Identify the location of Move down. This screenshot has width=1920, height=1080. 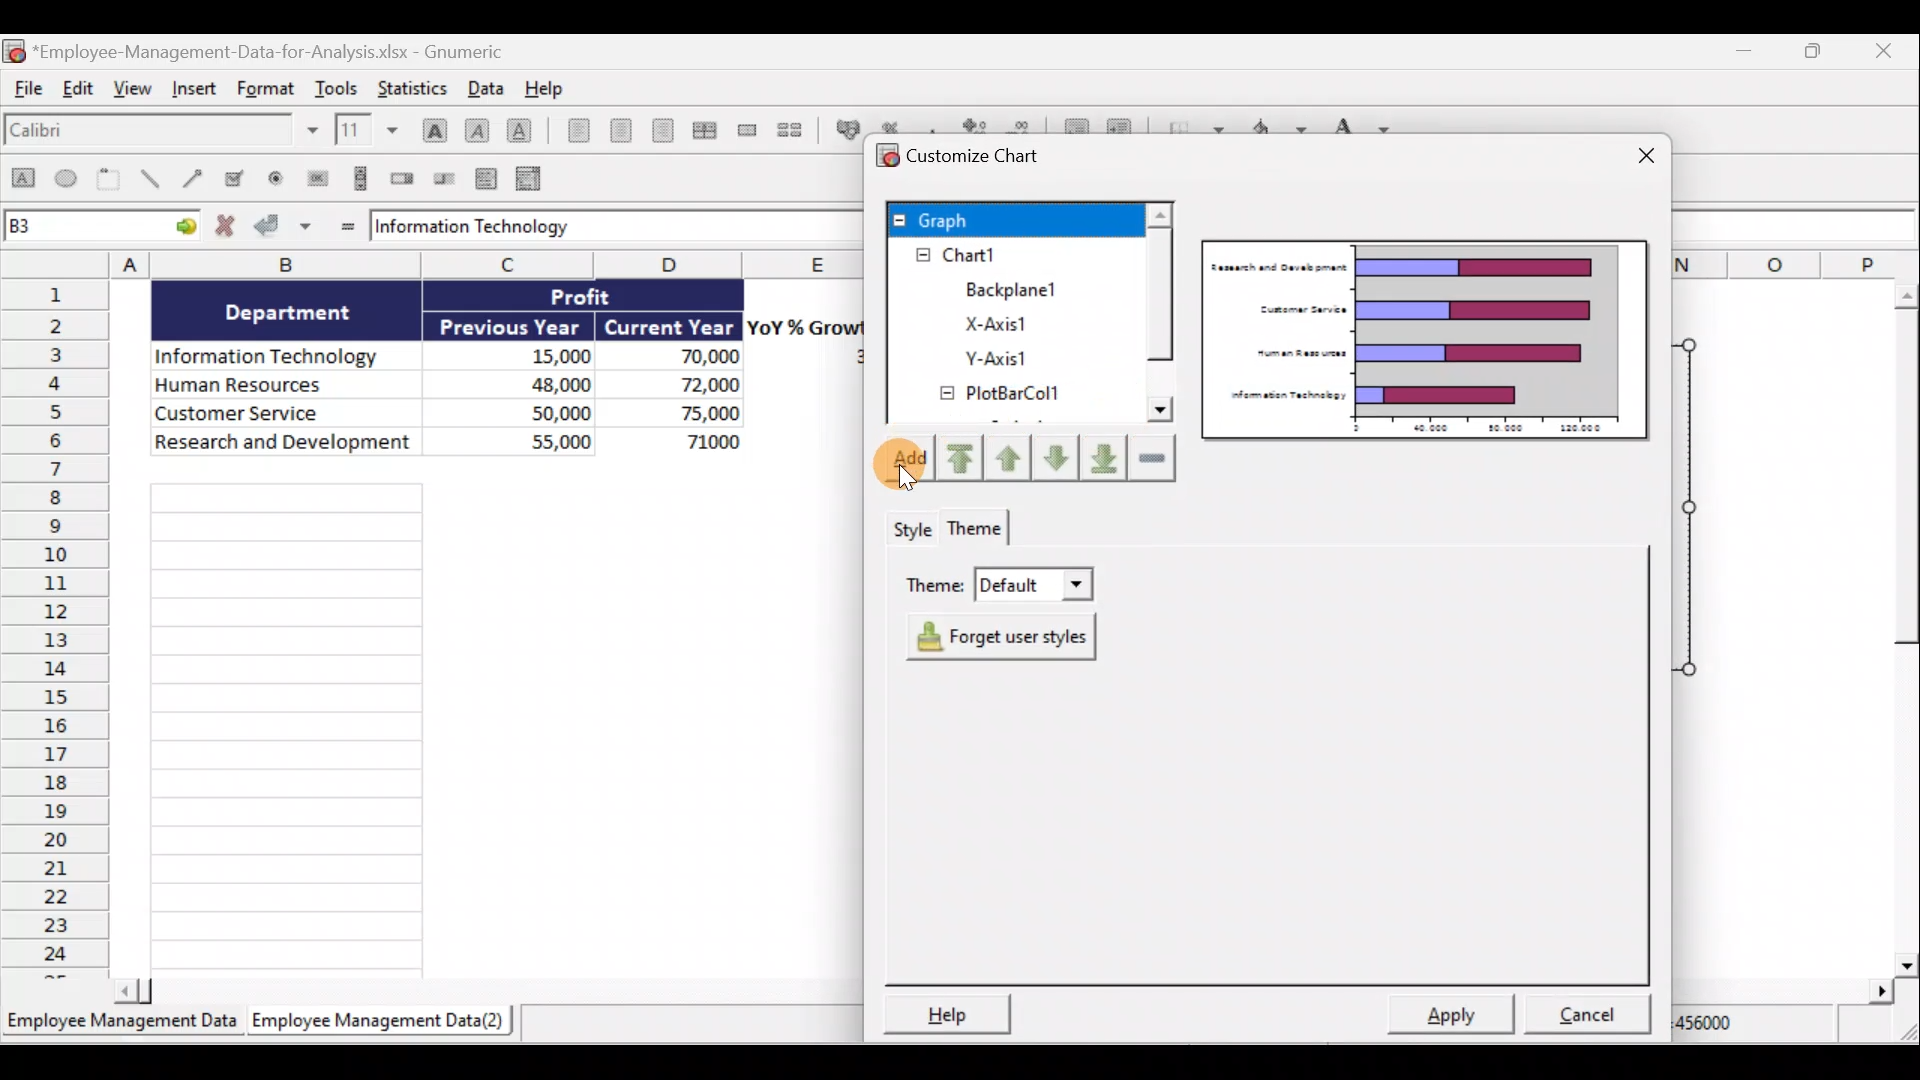
(1057, 461).